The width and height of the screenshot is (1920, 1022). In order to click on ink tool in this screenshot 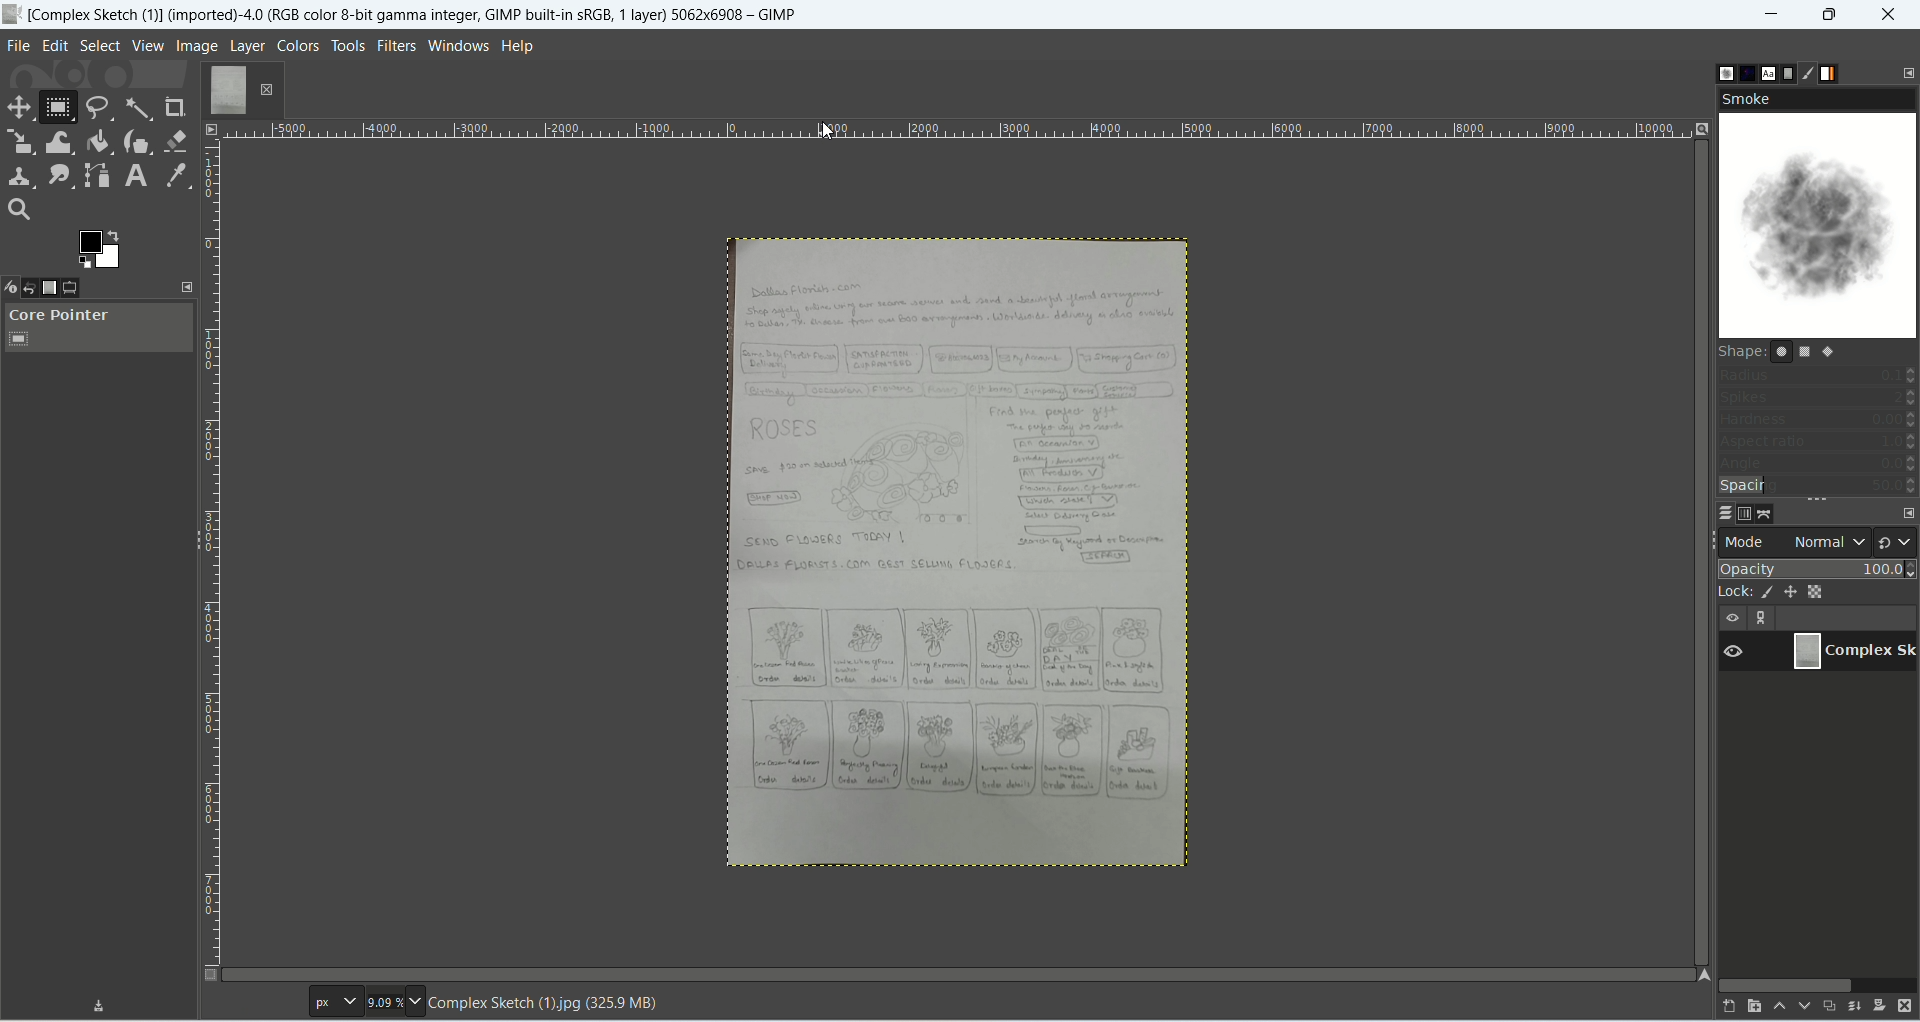, I will do `click(137, 143)`.